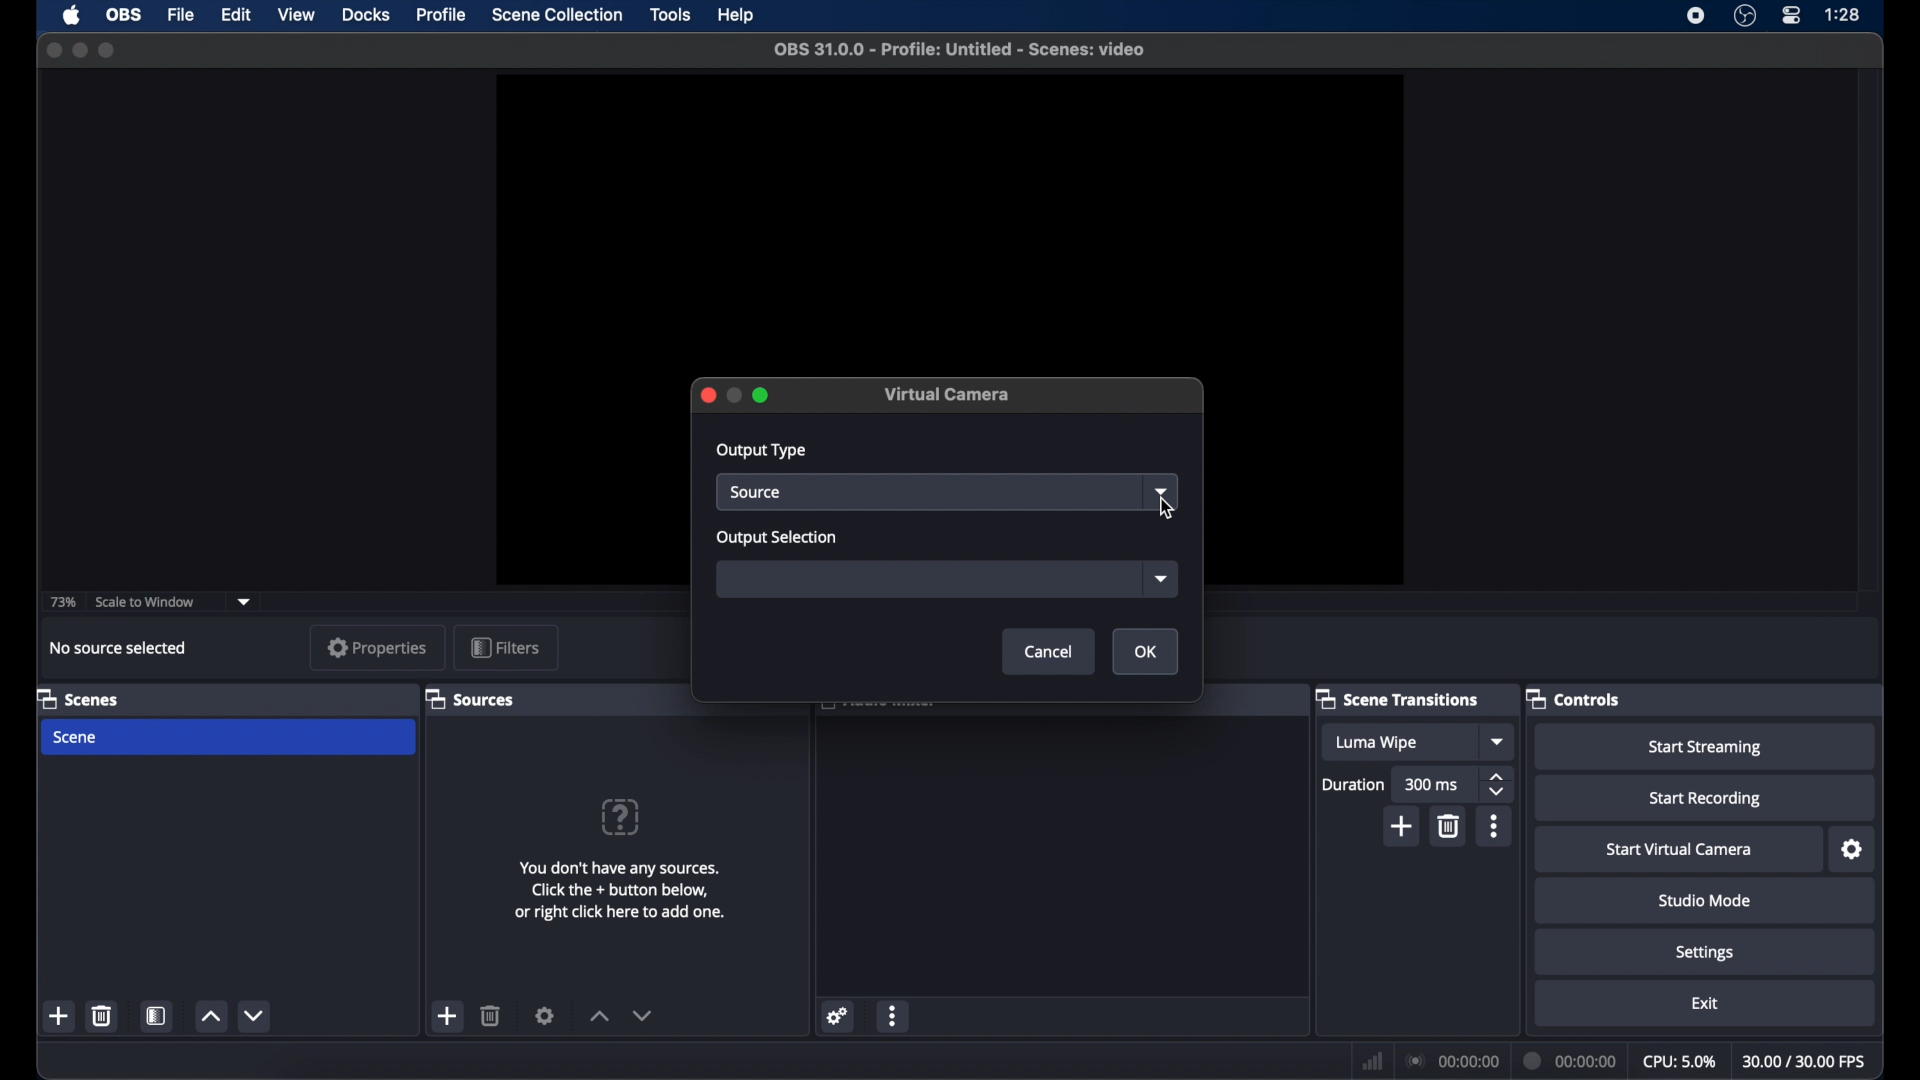  What do you see at coordinates (1353, 785) in the screenshot?
I see `durations` at bounding box center [1353, 785].